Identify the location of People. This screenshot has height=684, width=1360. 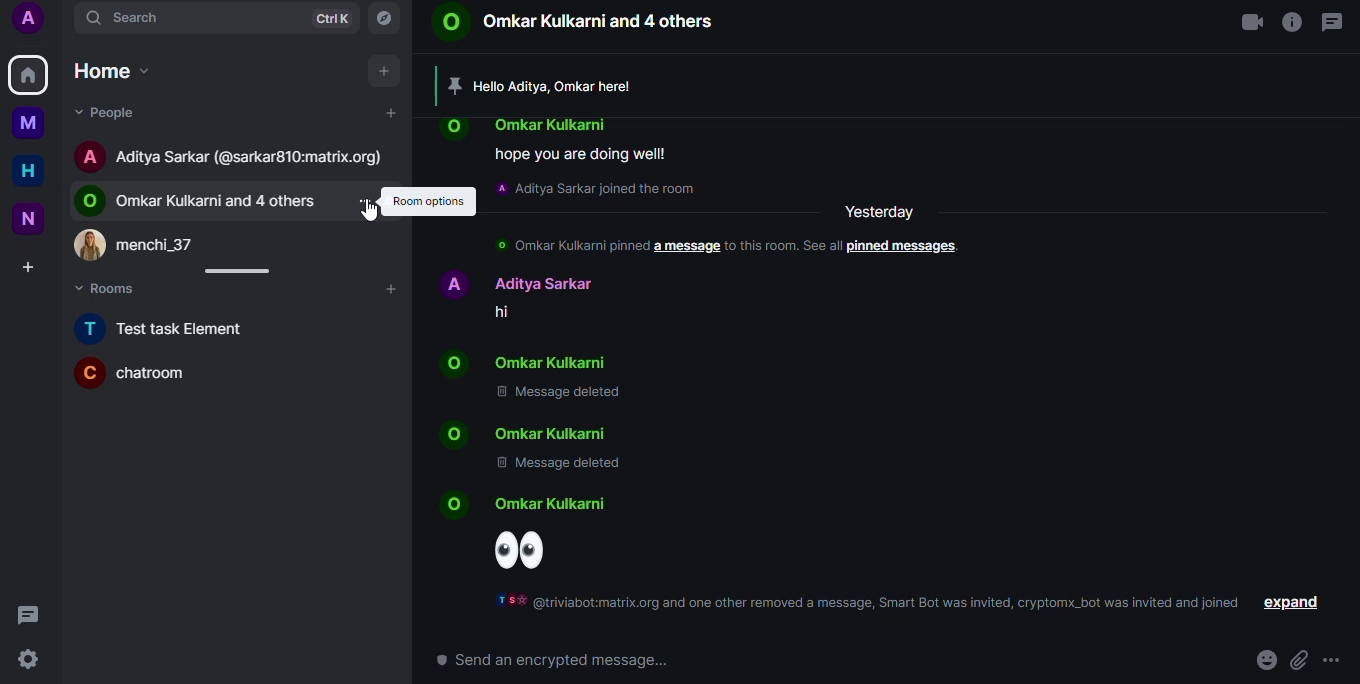
(115, 115).